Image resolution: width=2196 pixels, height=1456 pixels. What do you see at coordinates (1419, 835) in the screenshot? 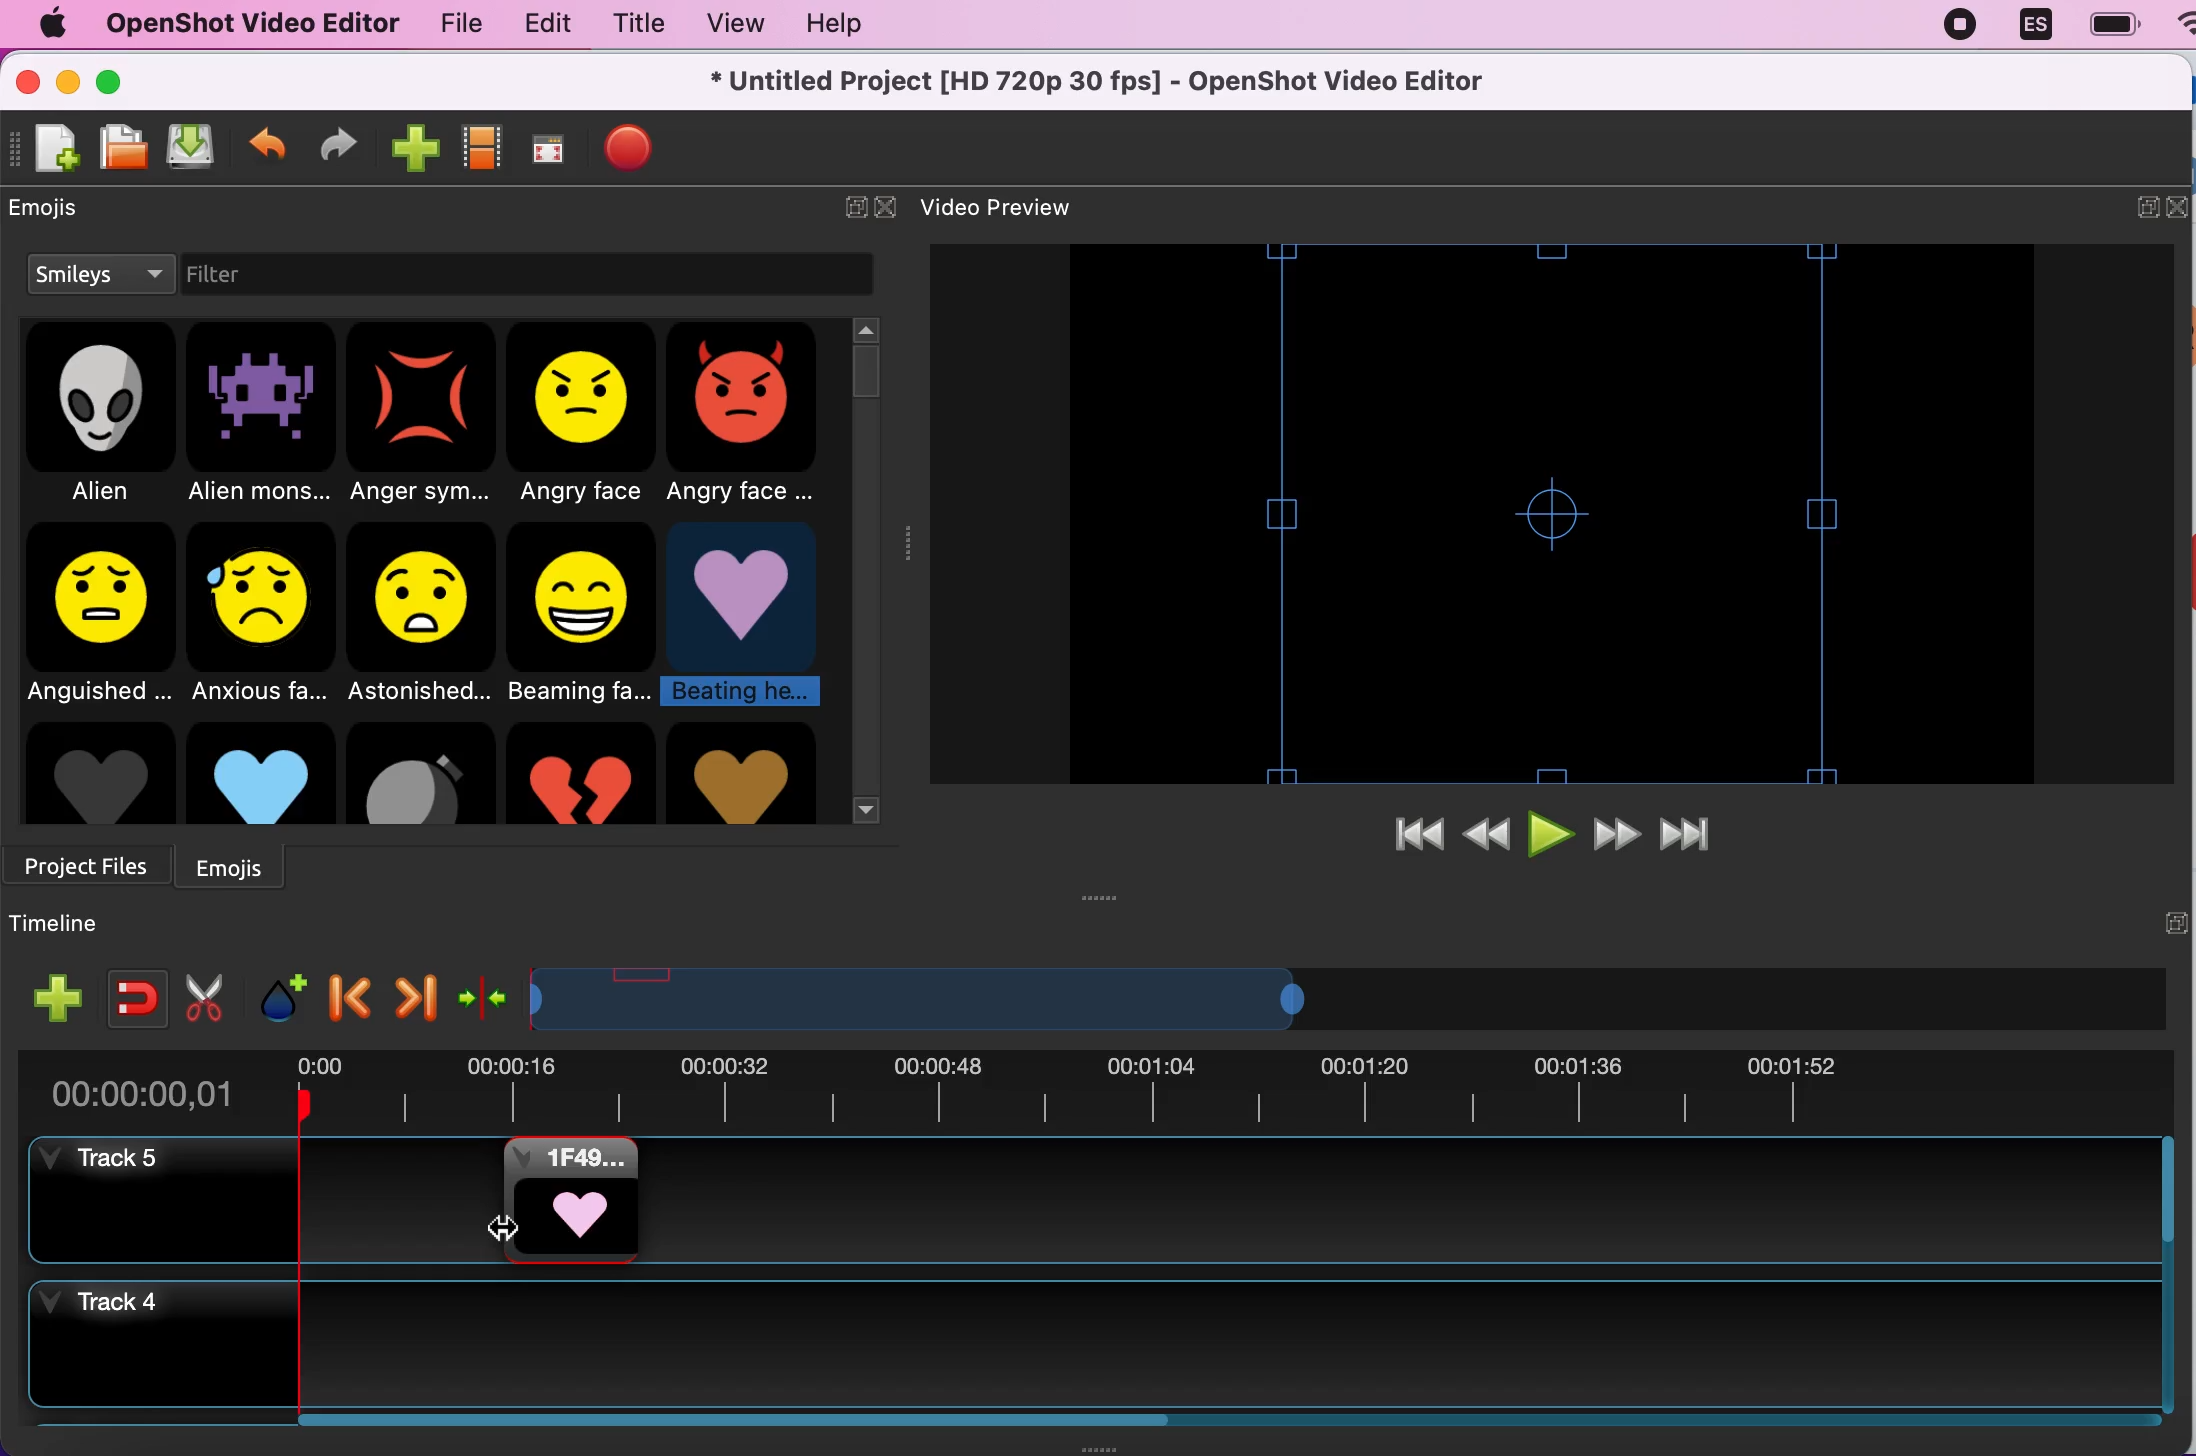
I see `jump to start` at bounding box center [1419, 835].